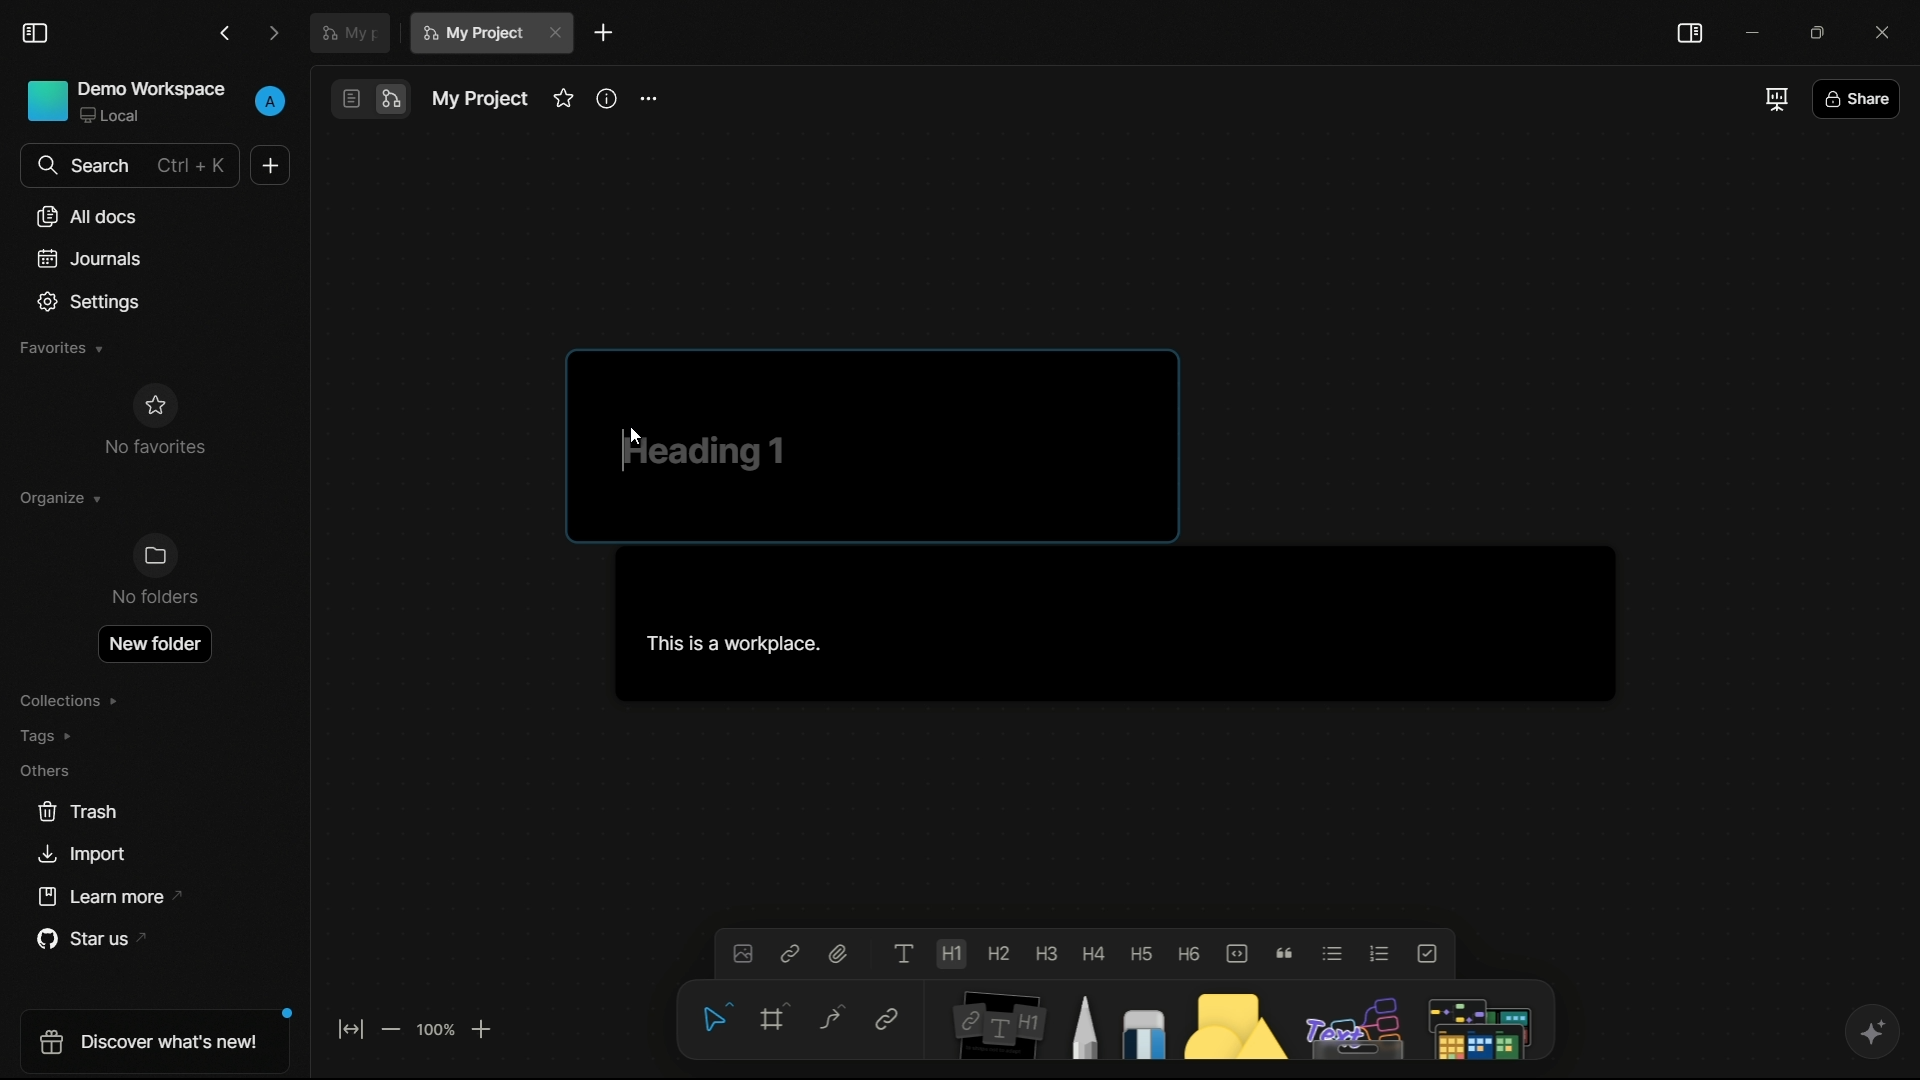 The height and width of the screenshot is (1080, 1920). What do you see at coordinates (88, 258) in the screenshot?
I see `journals` at bounding box center [88, 258].